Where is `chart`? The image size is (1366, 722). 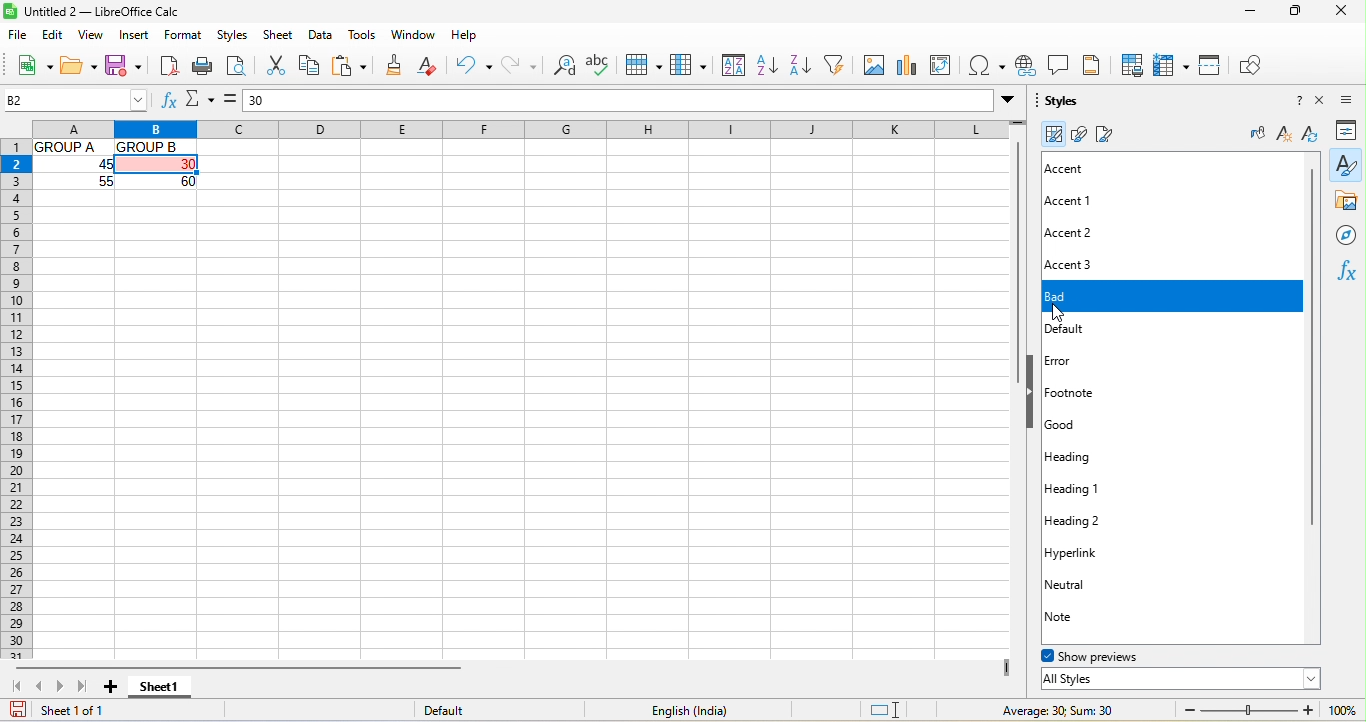 chart is located at coordinates (907, 65).